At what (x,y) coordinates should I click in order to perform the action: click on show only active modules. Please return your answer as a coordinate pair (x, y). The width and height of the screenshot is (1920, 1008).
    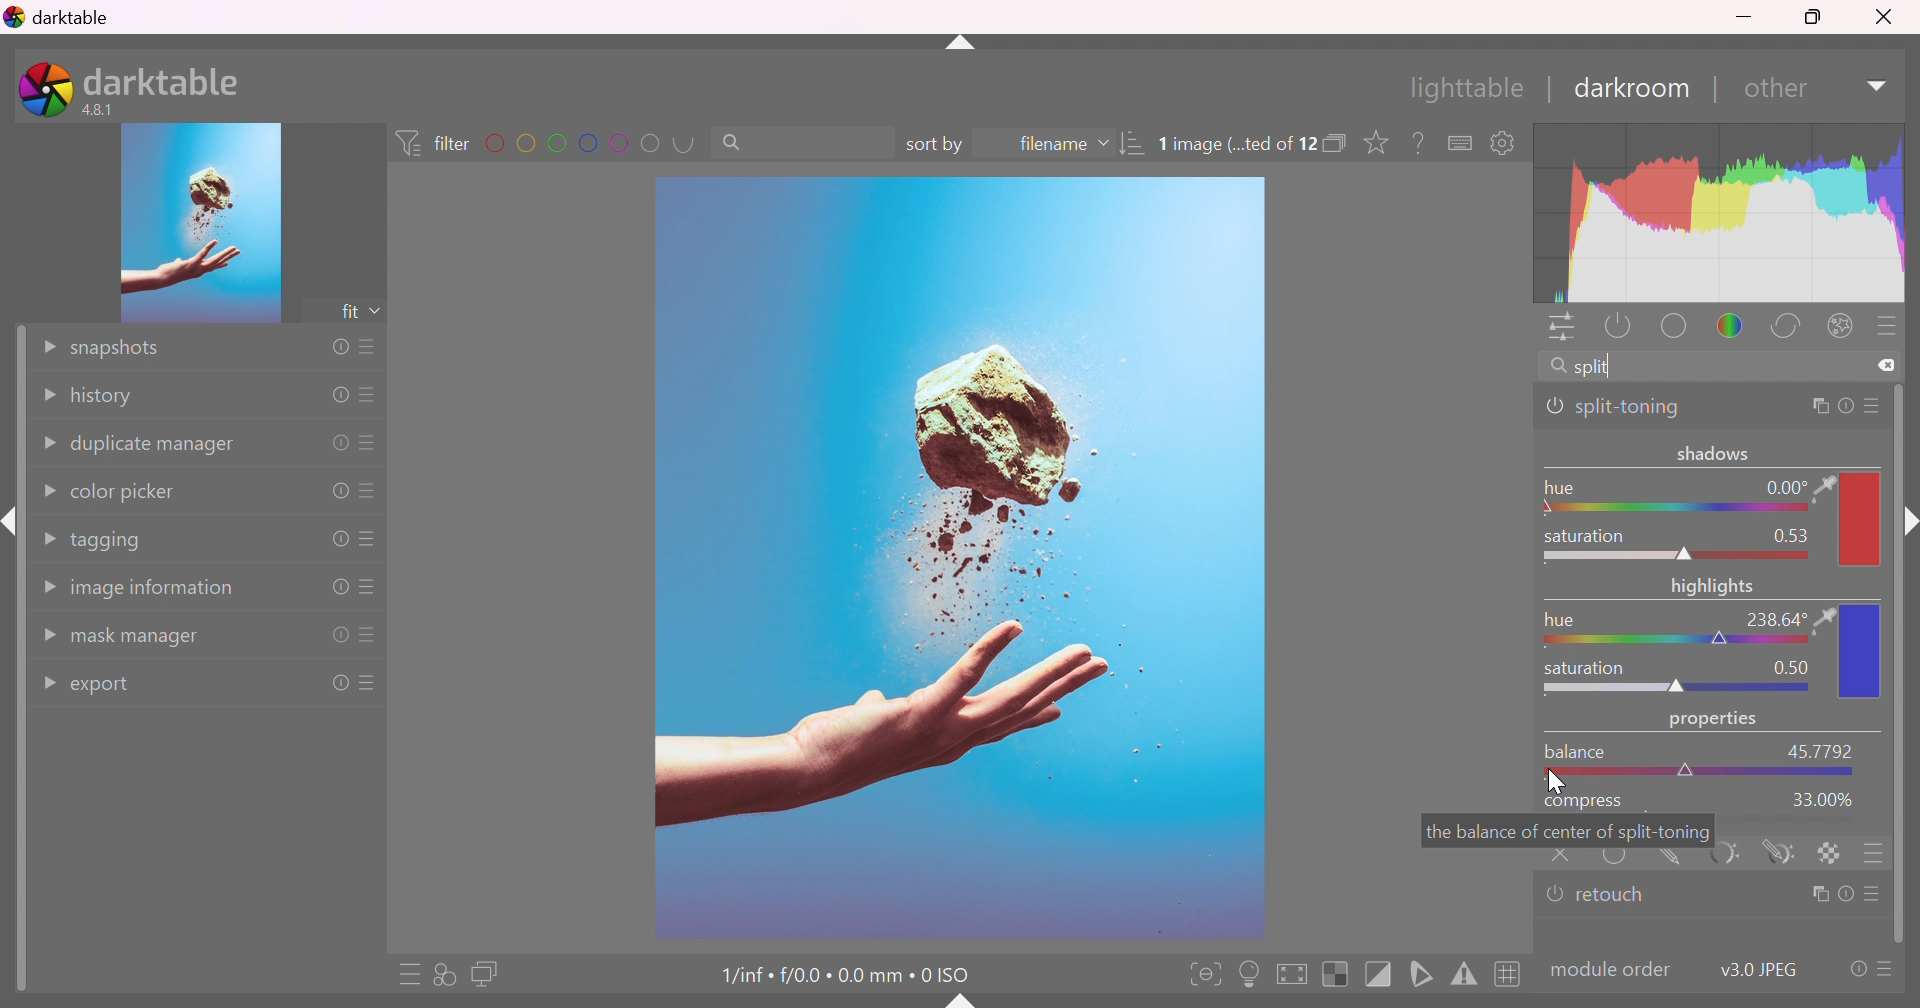
    Looking at the image, I should click on (1622, 325).